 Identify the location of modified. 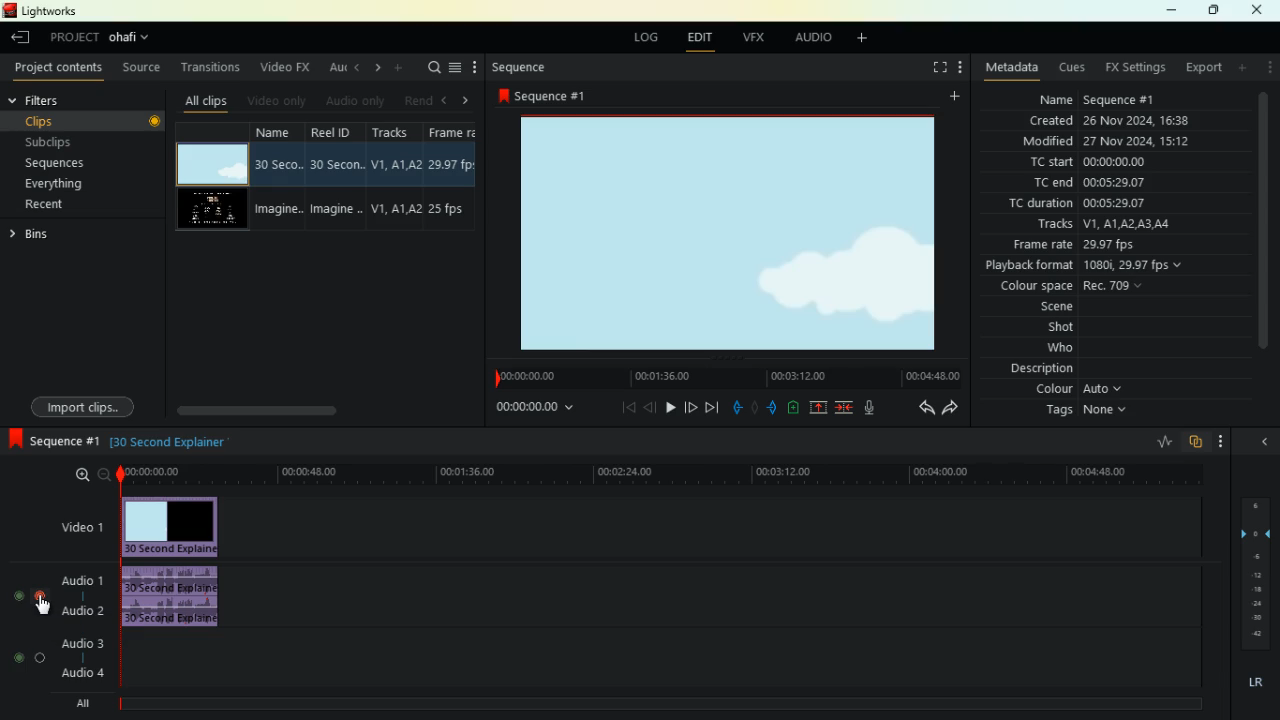
(1102, 142).